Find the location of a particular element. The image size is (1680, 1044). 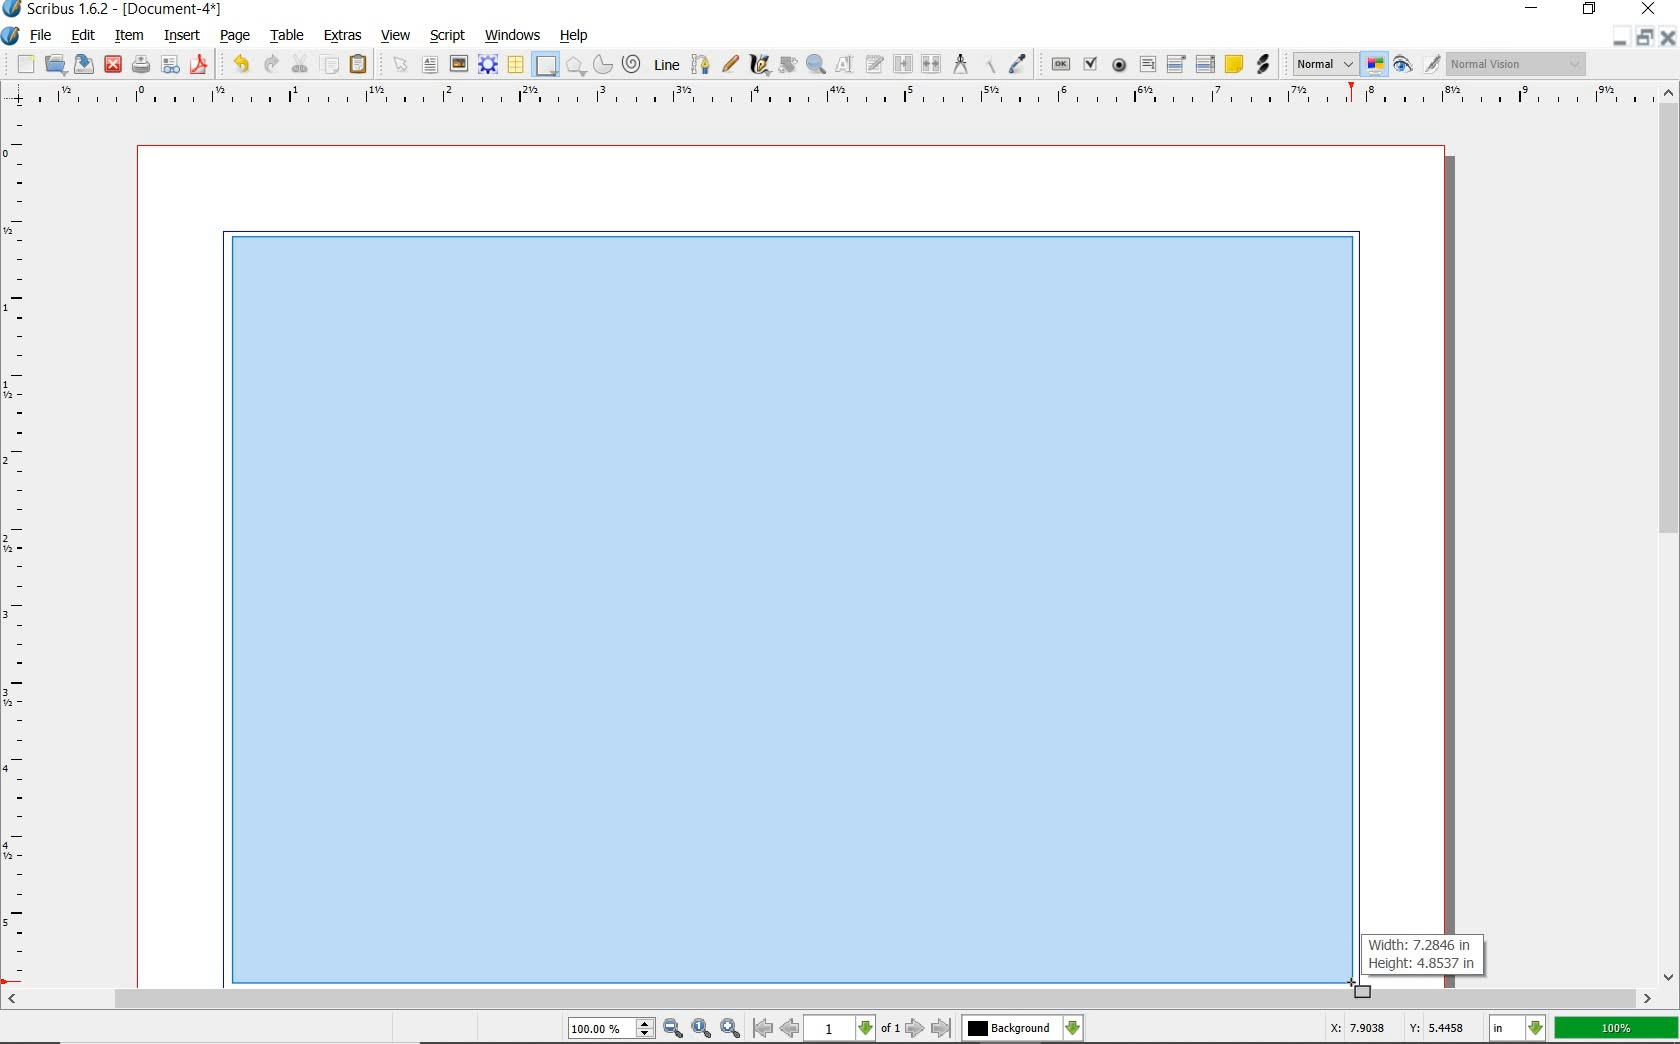

pdf check box is located at coordinates (1090, 63).